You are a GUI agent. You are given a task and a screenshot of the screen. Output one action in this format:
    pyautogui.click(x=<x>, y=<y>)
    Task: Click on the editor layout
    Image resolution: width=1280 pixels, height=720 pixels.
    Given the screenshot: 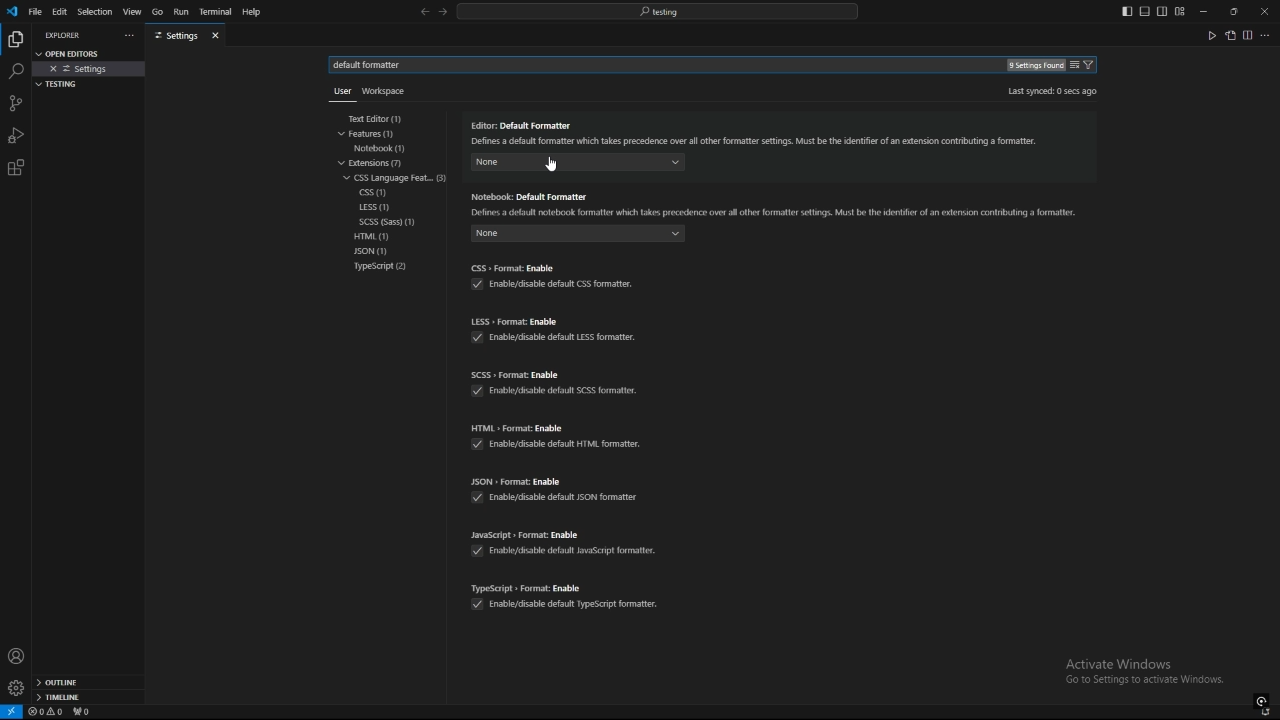 What is the action you would take?
    pyautogui.click(x=1153, y=11)
    